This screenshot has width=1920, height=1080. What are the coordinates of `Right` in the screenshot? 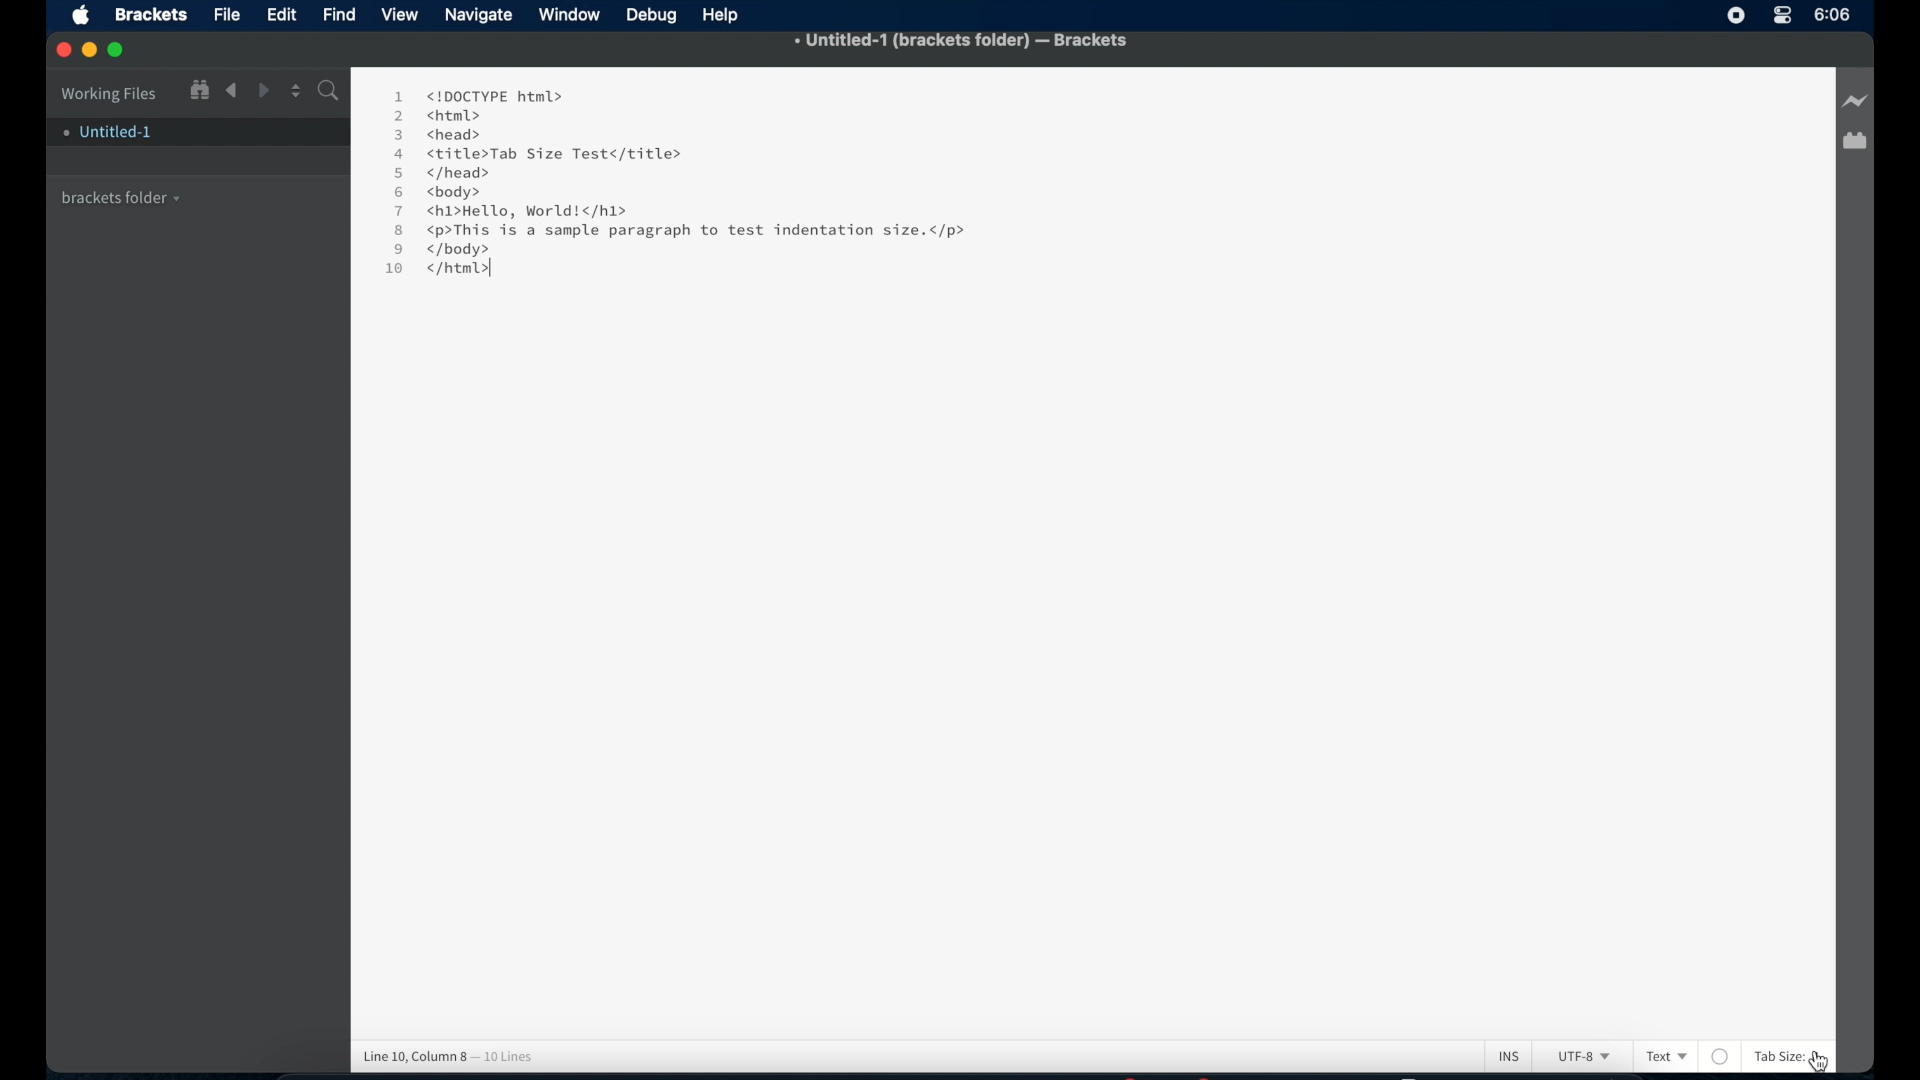 It's located at (265, 90).